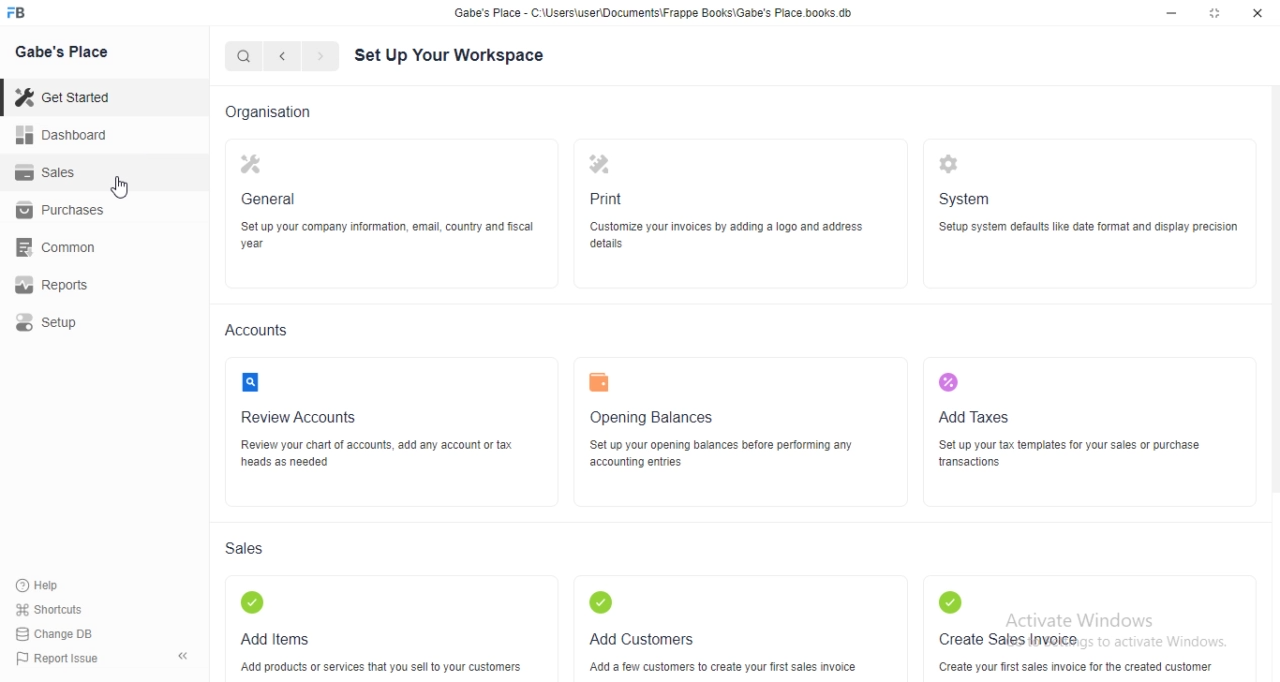 This screenshot has width=1280, height=682. What do you see at coordinates (1013, 616) in the screenshot?
I see `Create Sales invoice` at bounding box center [1013, 616].